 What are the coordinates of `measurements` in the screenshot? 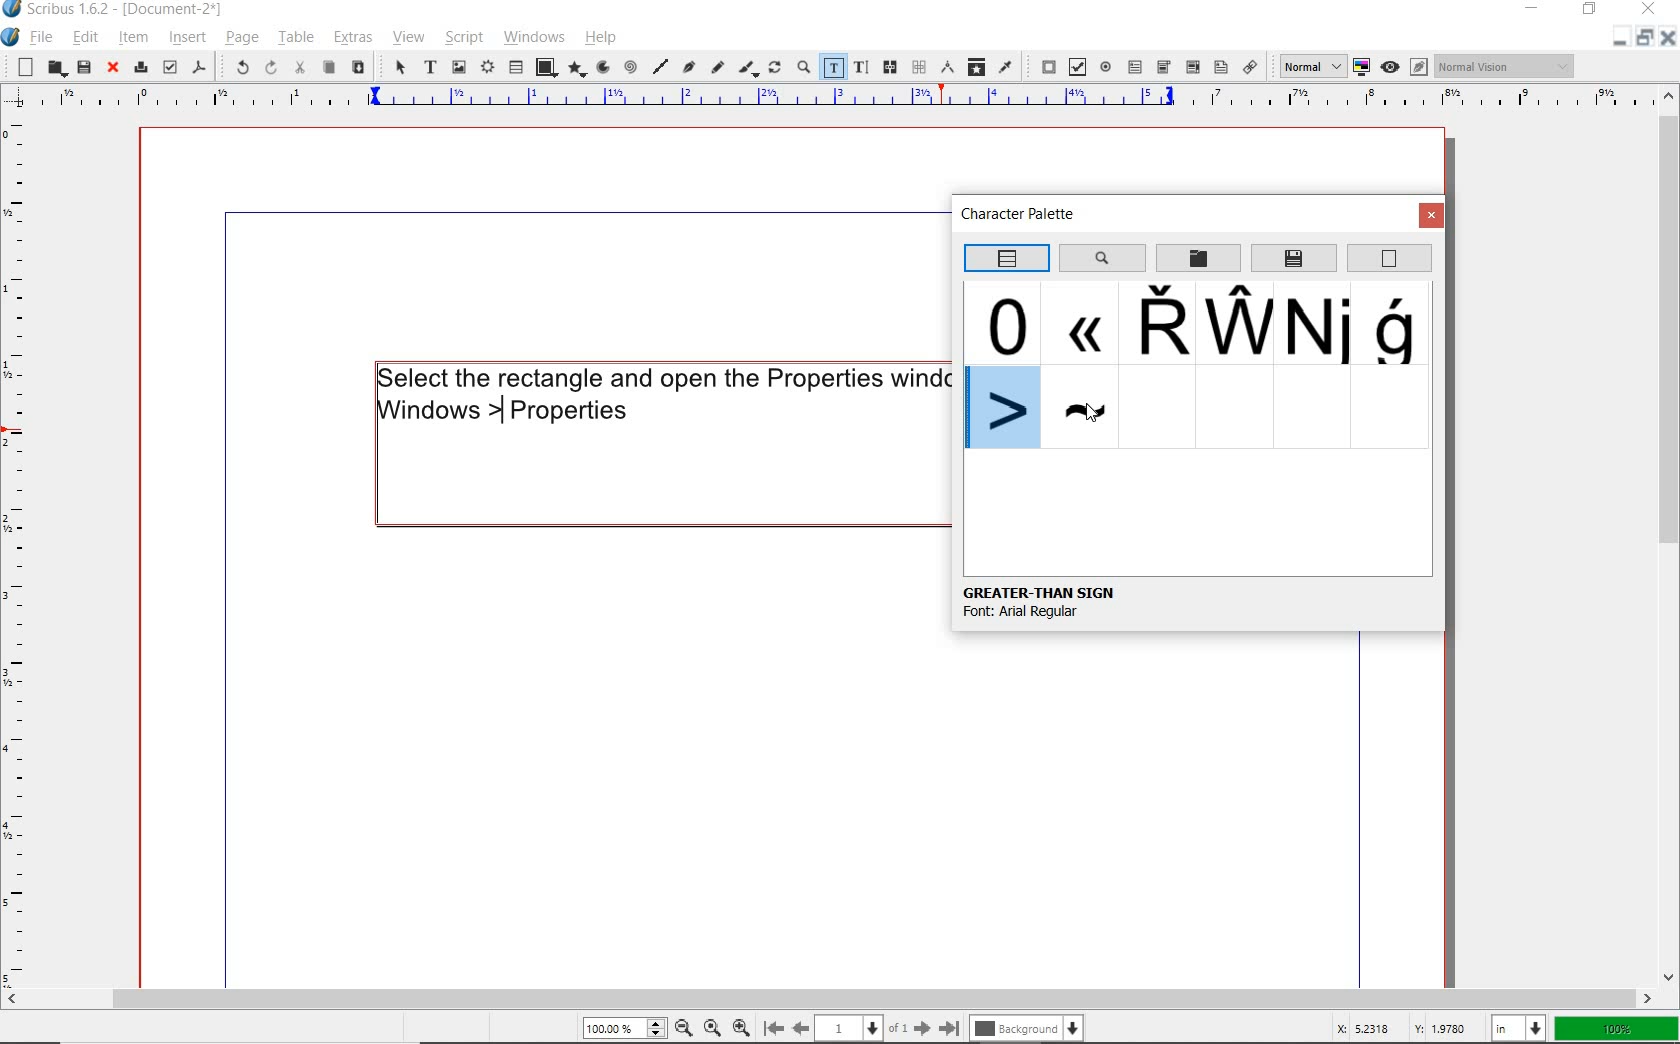 It's located at (946, 66).